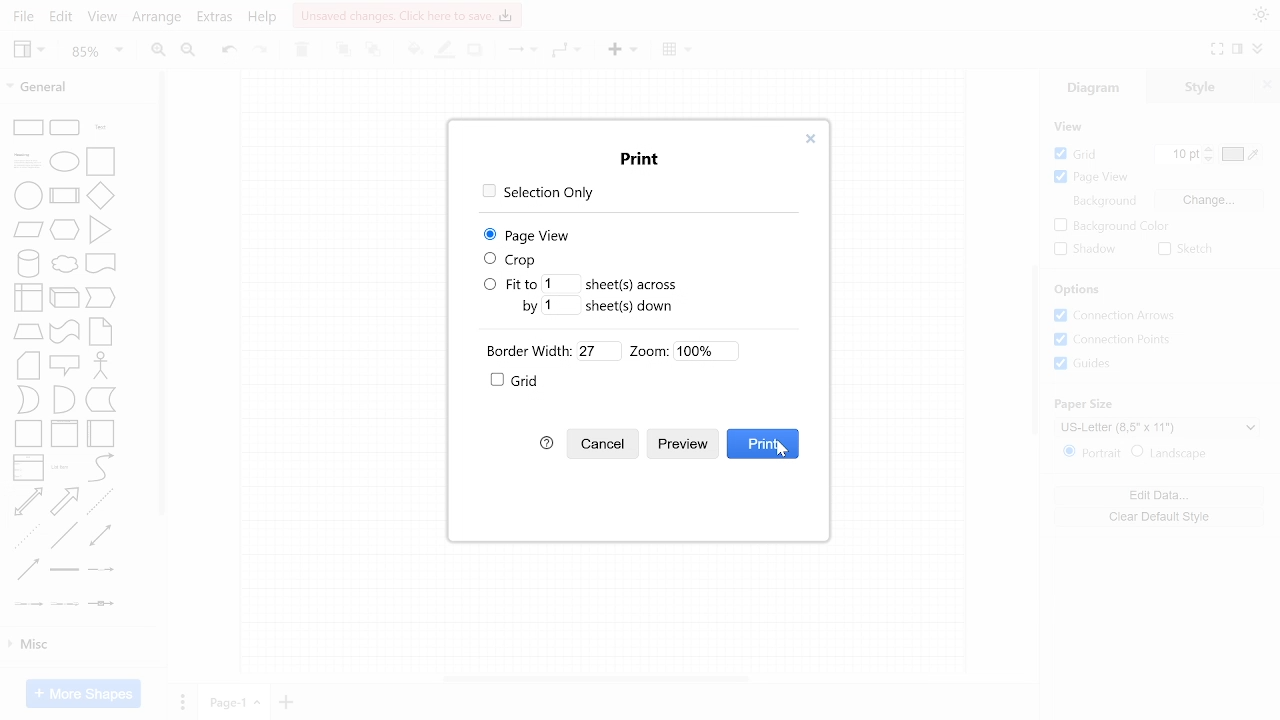 The height and width of the screenshot is (720, 1280). What do you see at coordinates (1083, 363) in the screenshot?
I see `` at bounding box center [1083, 363].